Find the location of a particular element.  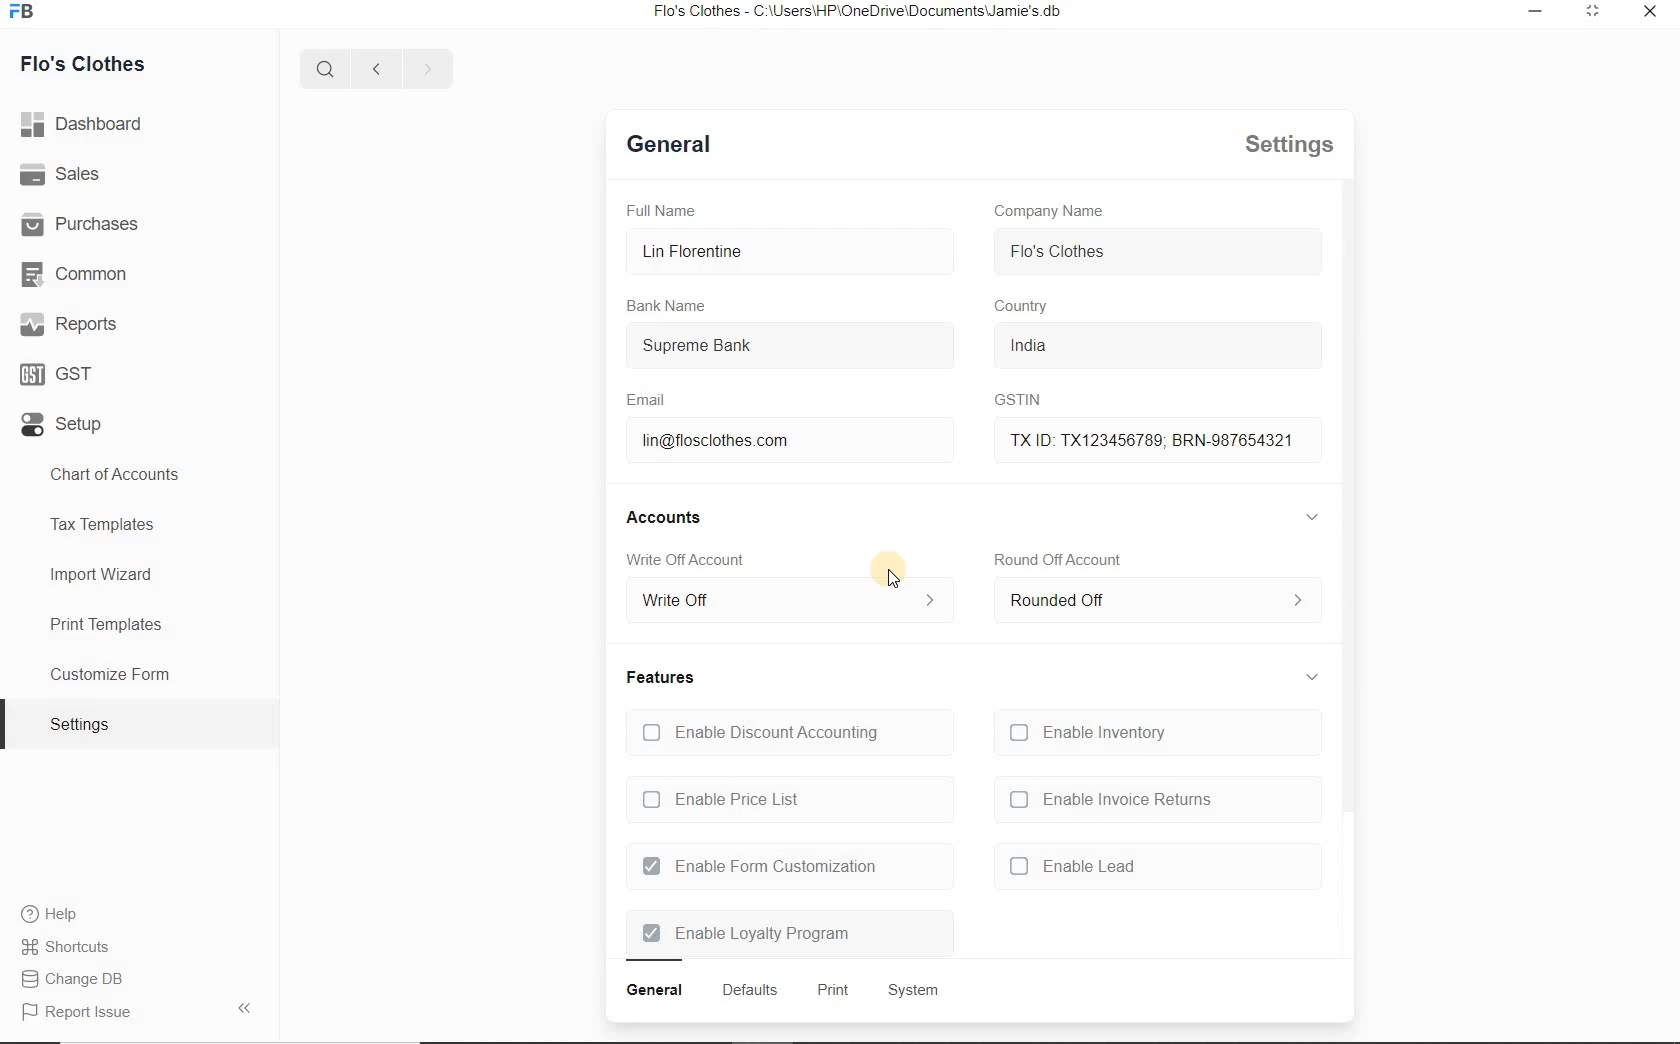

System is located at coordinates (917, 991).